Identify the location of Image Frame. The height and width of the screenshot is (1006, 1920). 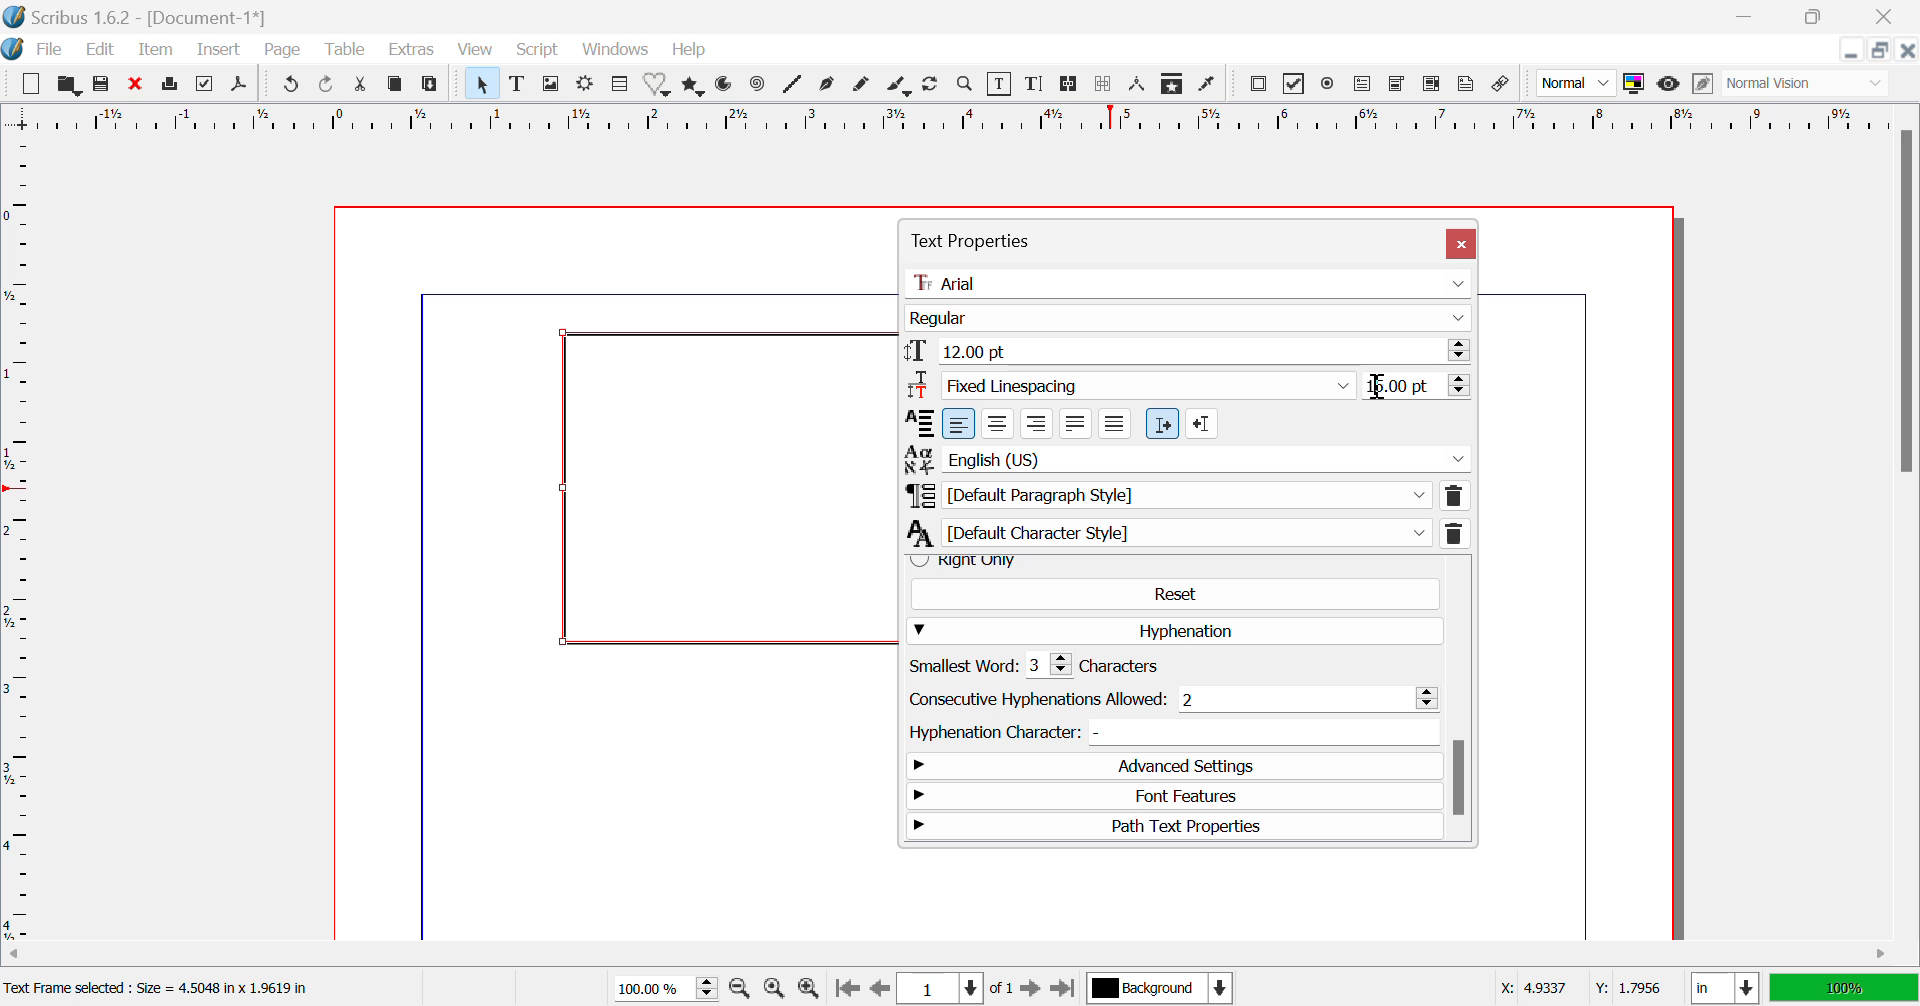
(552, 84).